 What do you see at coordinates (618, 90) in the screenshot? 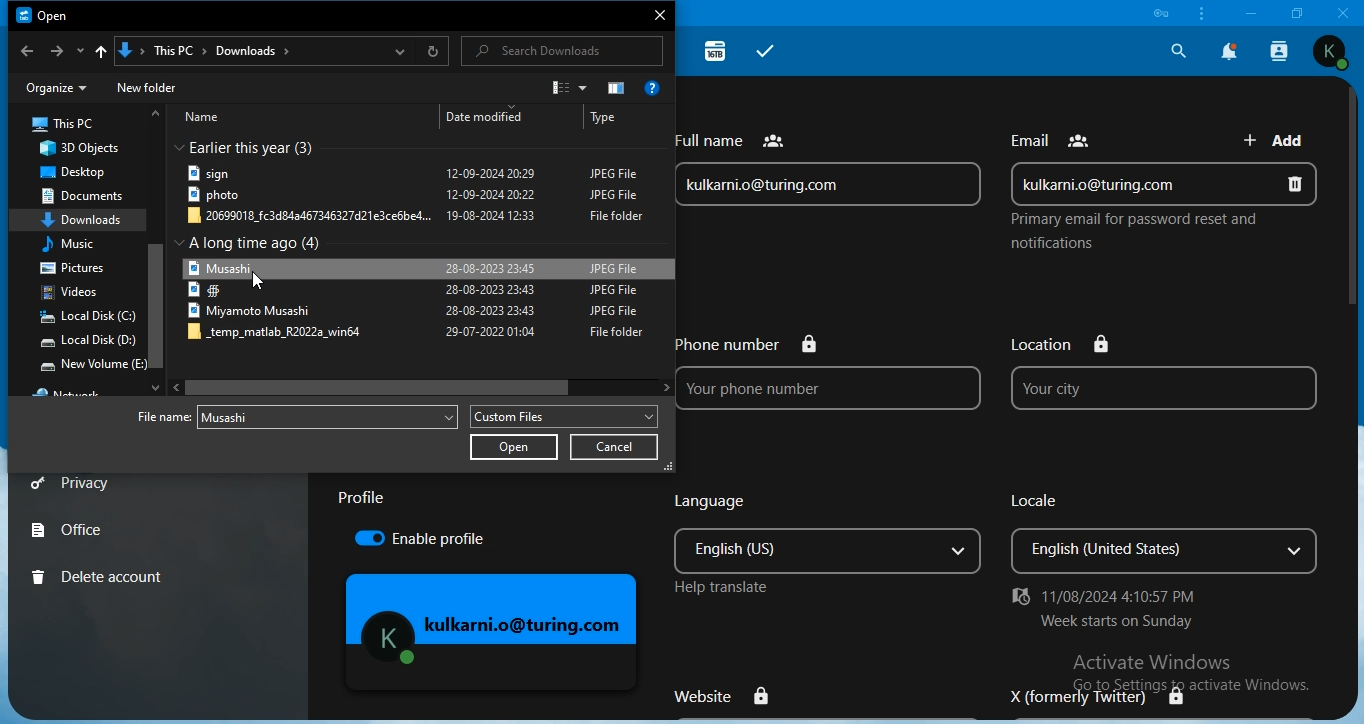
I see `icon` at bounding box center [618, 90].